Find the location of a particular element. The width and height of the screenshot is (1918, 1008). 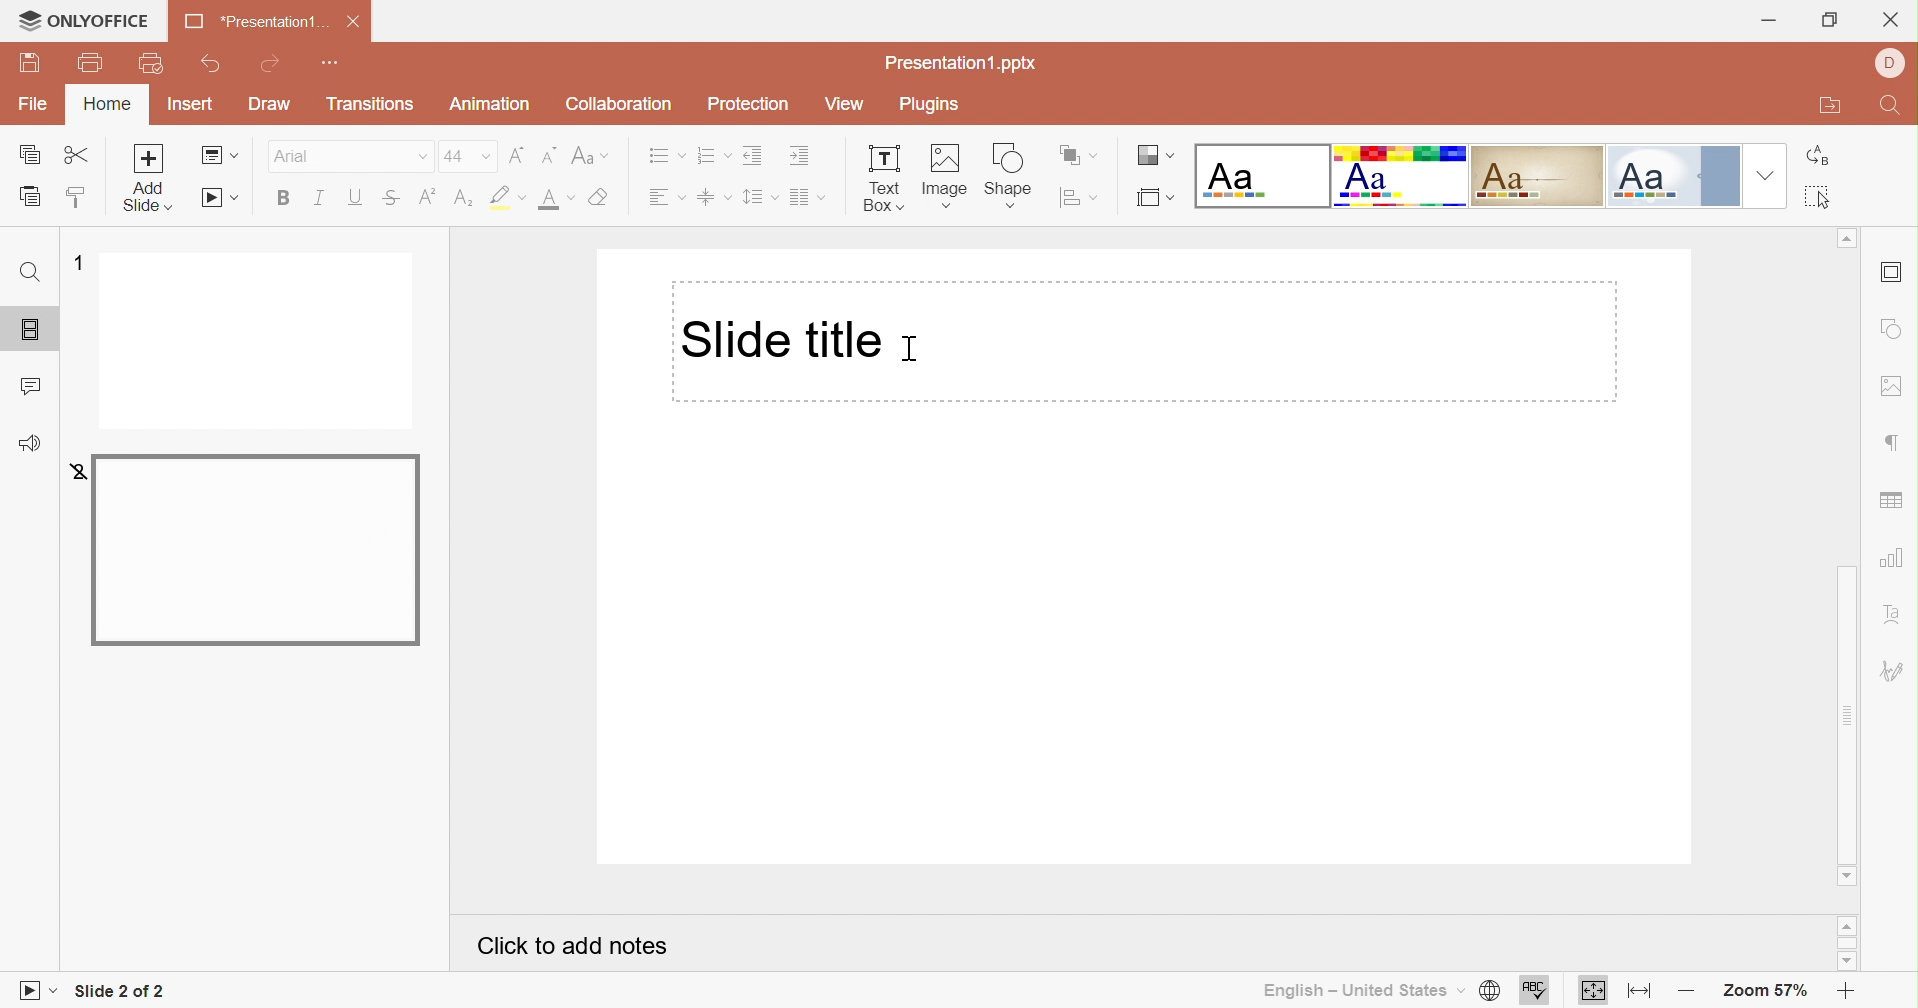

1 is located at coordinates (76, 261).